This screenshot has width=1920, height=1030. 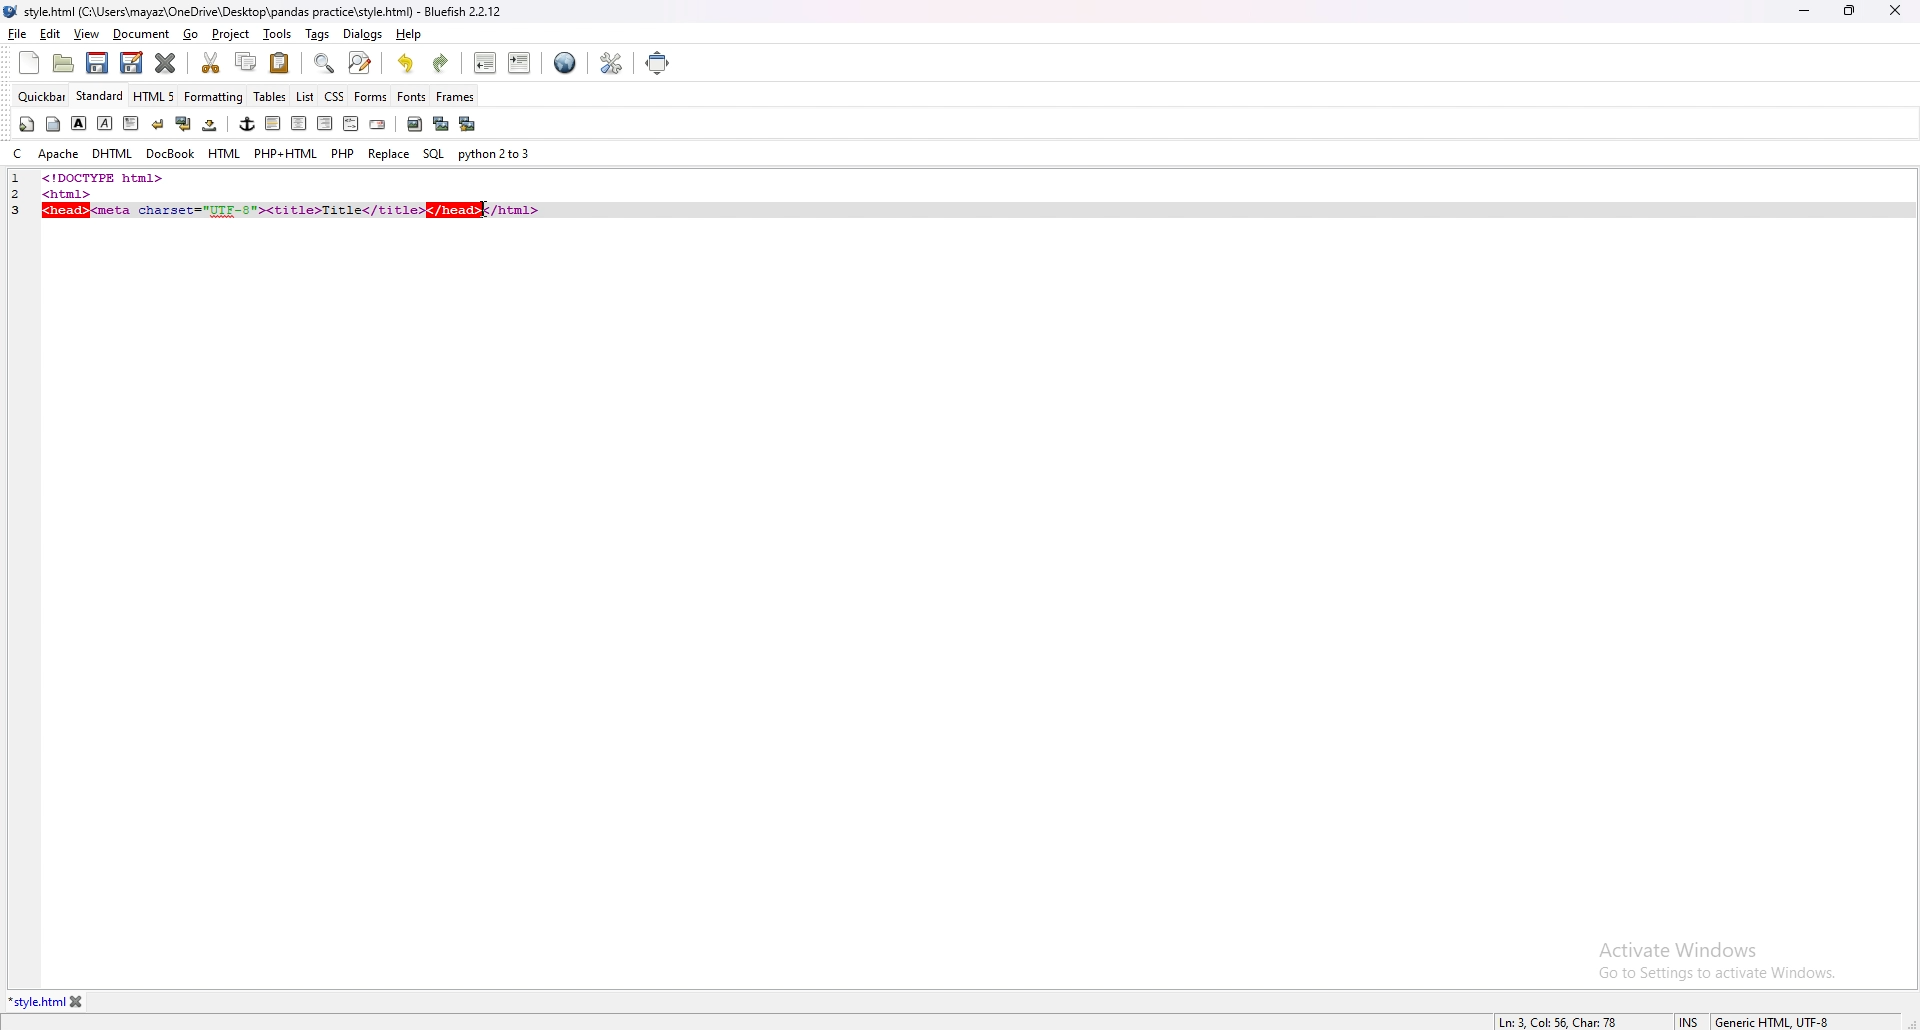 I want to click on edit, so click(x=51, y=34).